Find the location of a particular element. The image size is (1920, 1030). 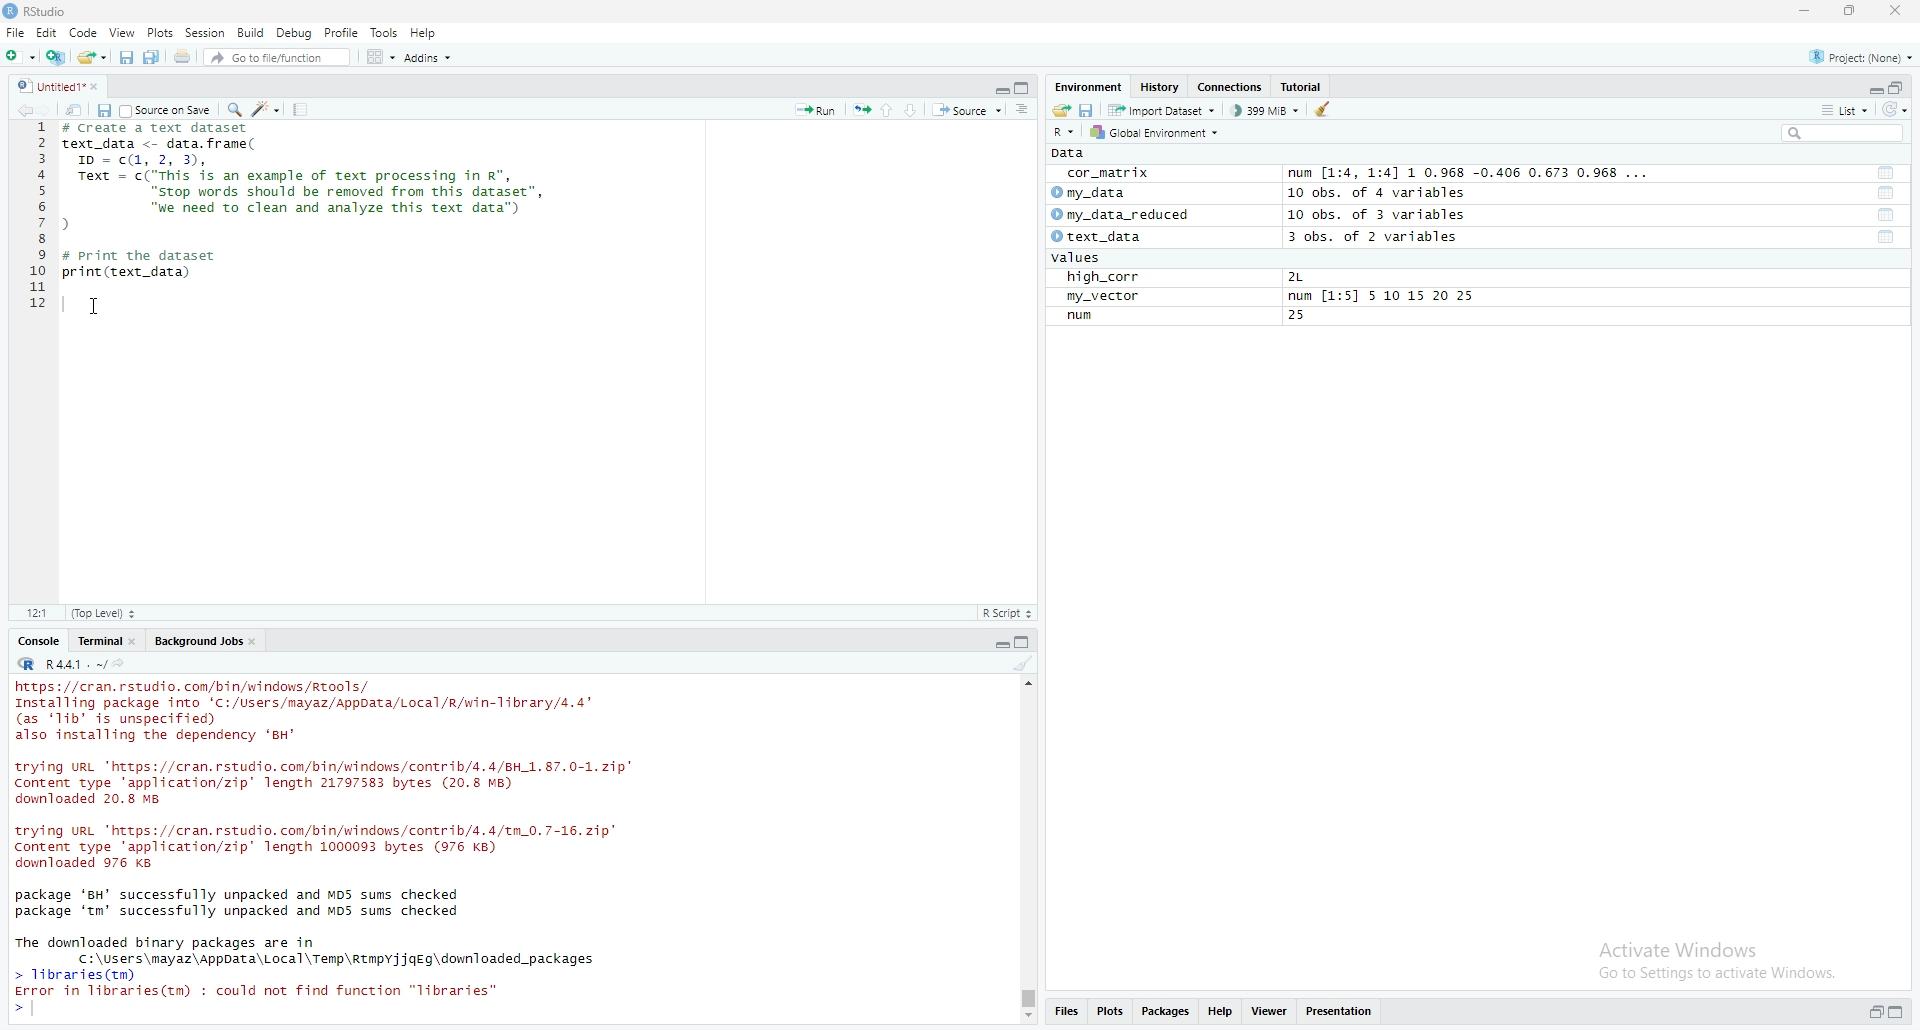

help is located at coordinates (1219, 1011).